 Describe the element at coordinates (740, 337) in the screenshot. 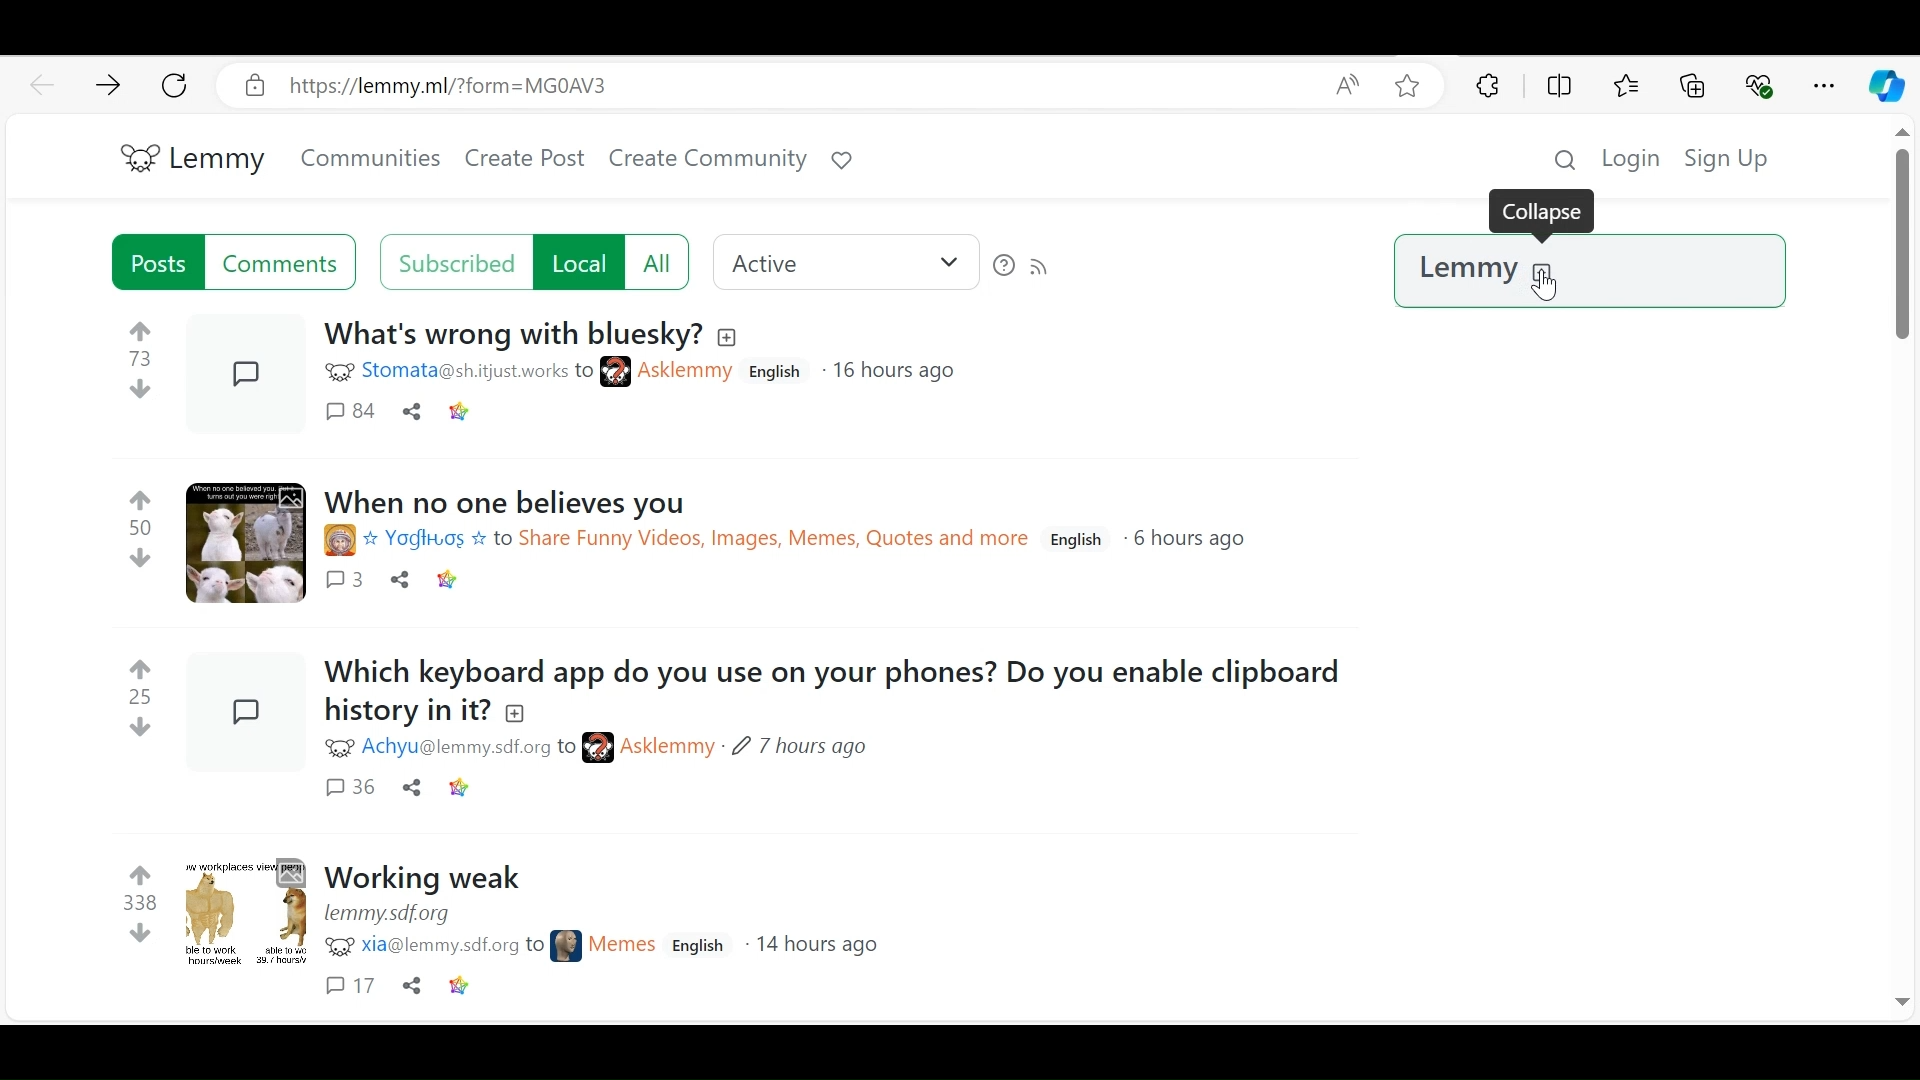

I see `add` at that location.